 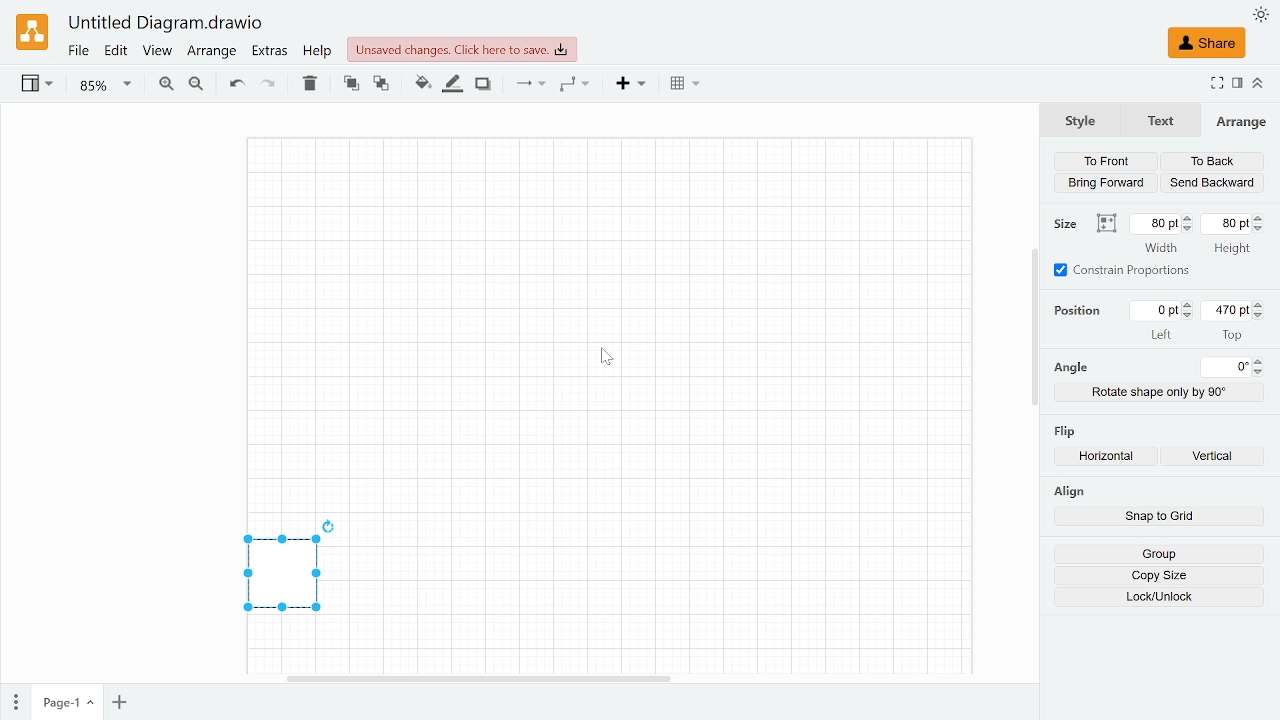 What do you see at coordinates (454, 84) in the screenshot?
I see `Fill line` at bounding box center [454, 84].